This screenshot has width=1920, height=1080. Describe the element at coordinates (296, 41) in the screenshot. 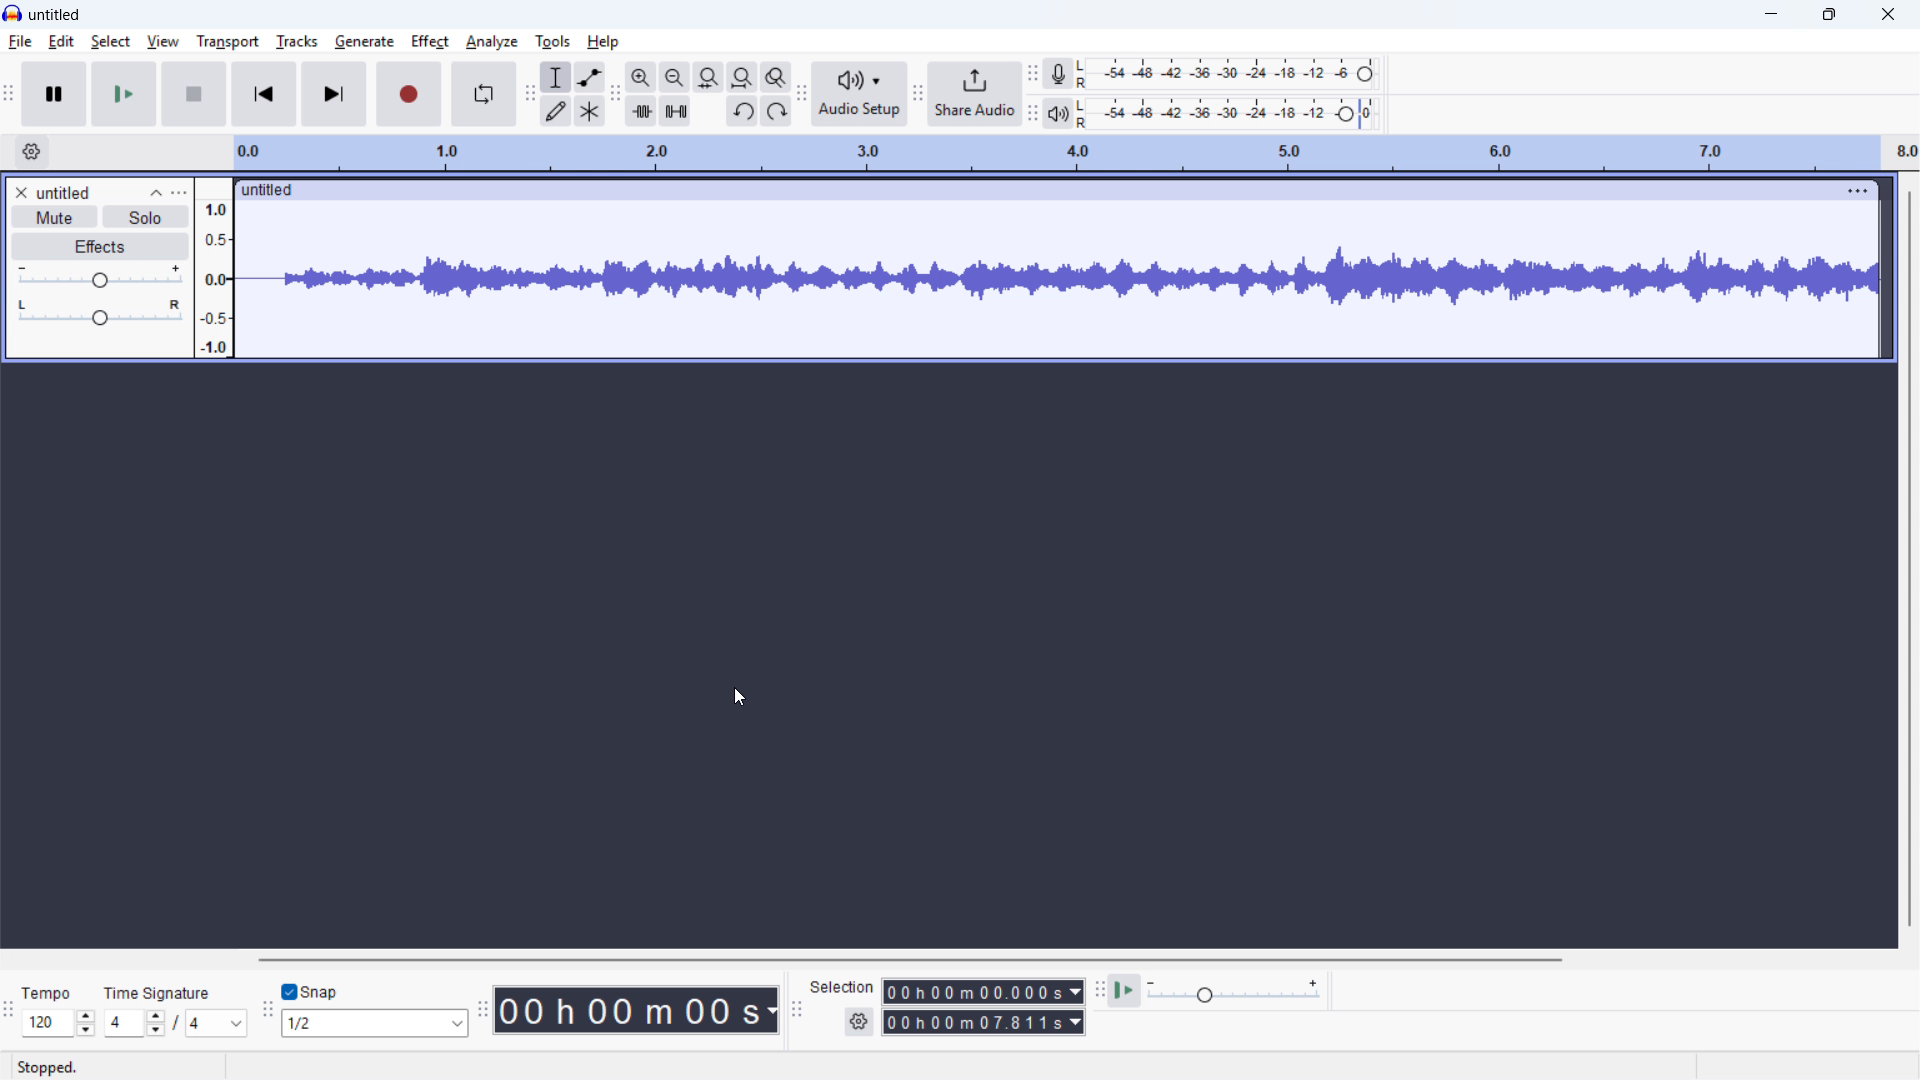

I see `tracks` at that location.